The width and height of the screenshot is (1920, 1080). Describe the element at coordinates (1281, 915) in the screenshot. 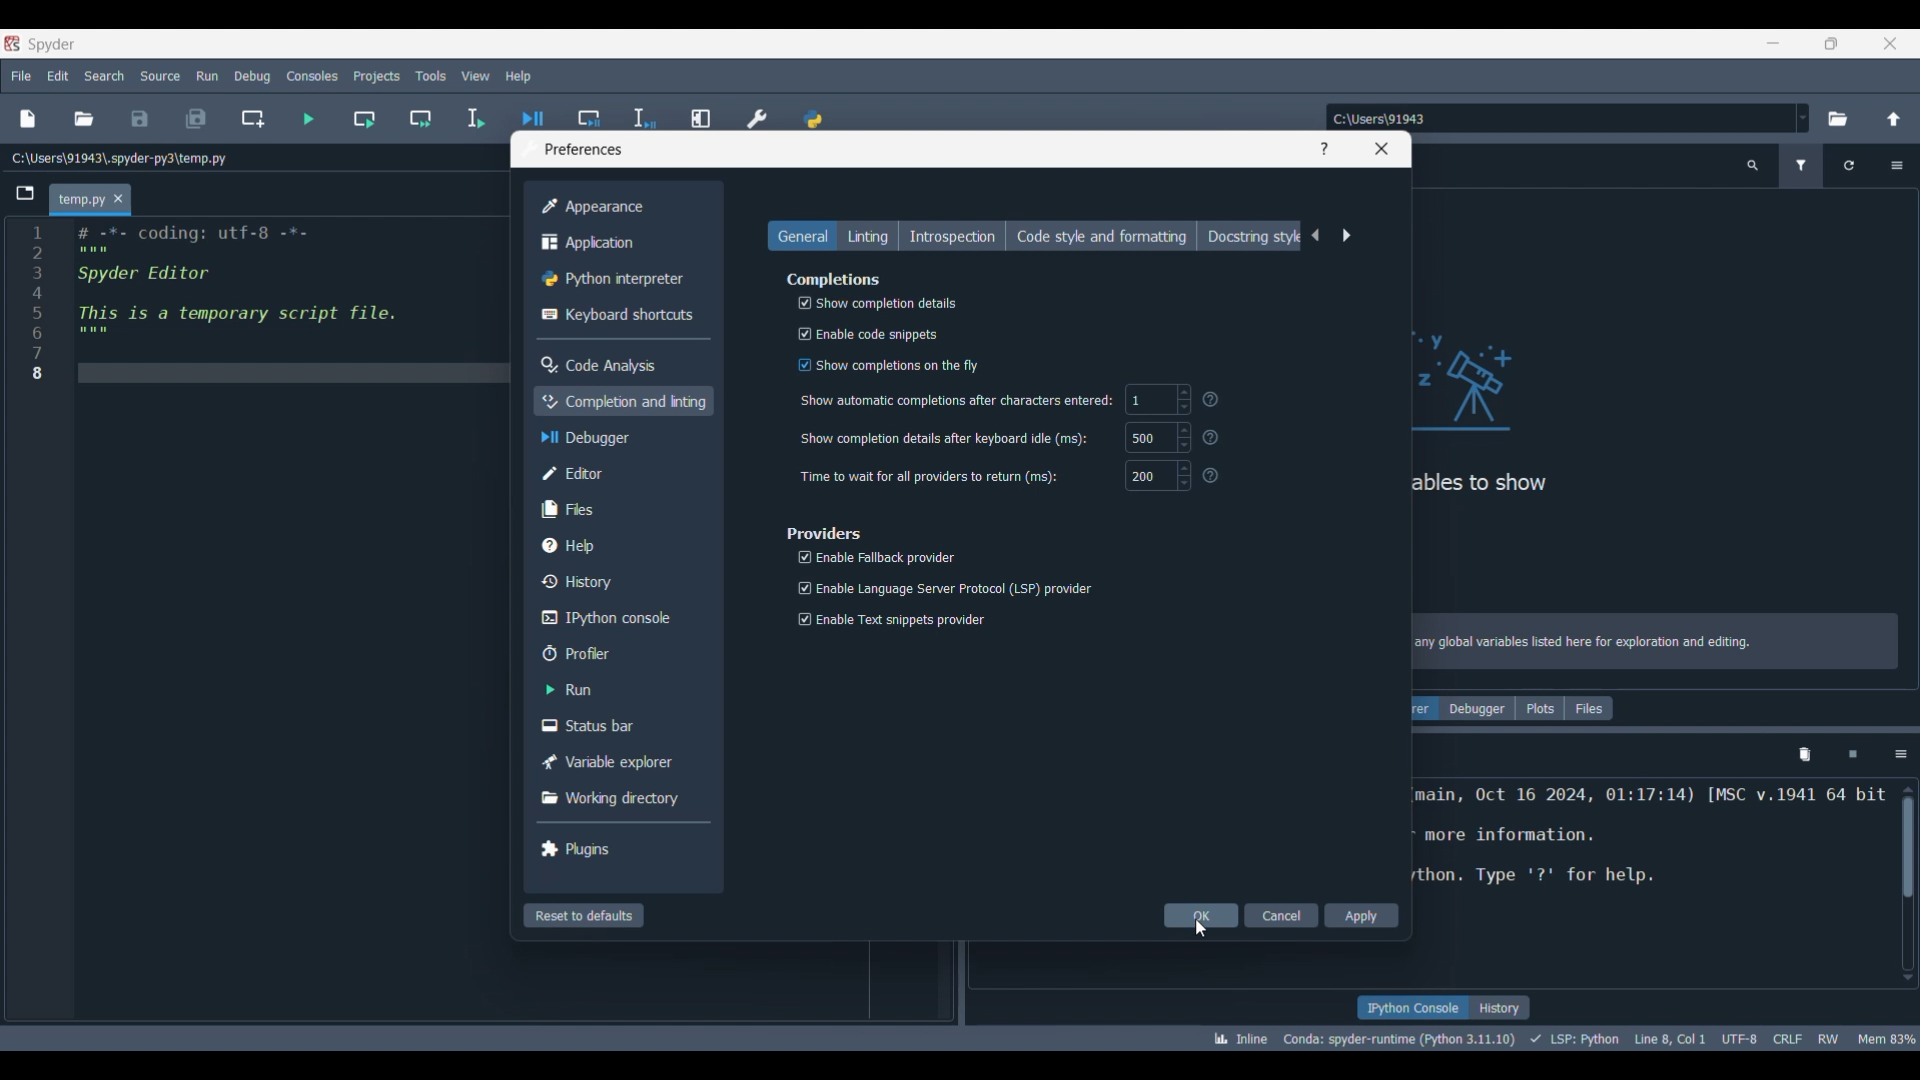

I see `Cancel` at that location.